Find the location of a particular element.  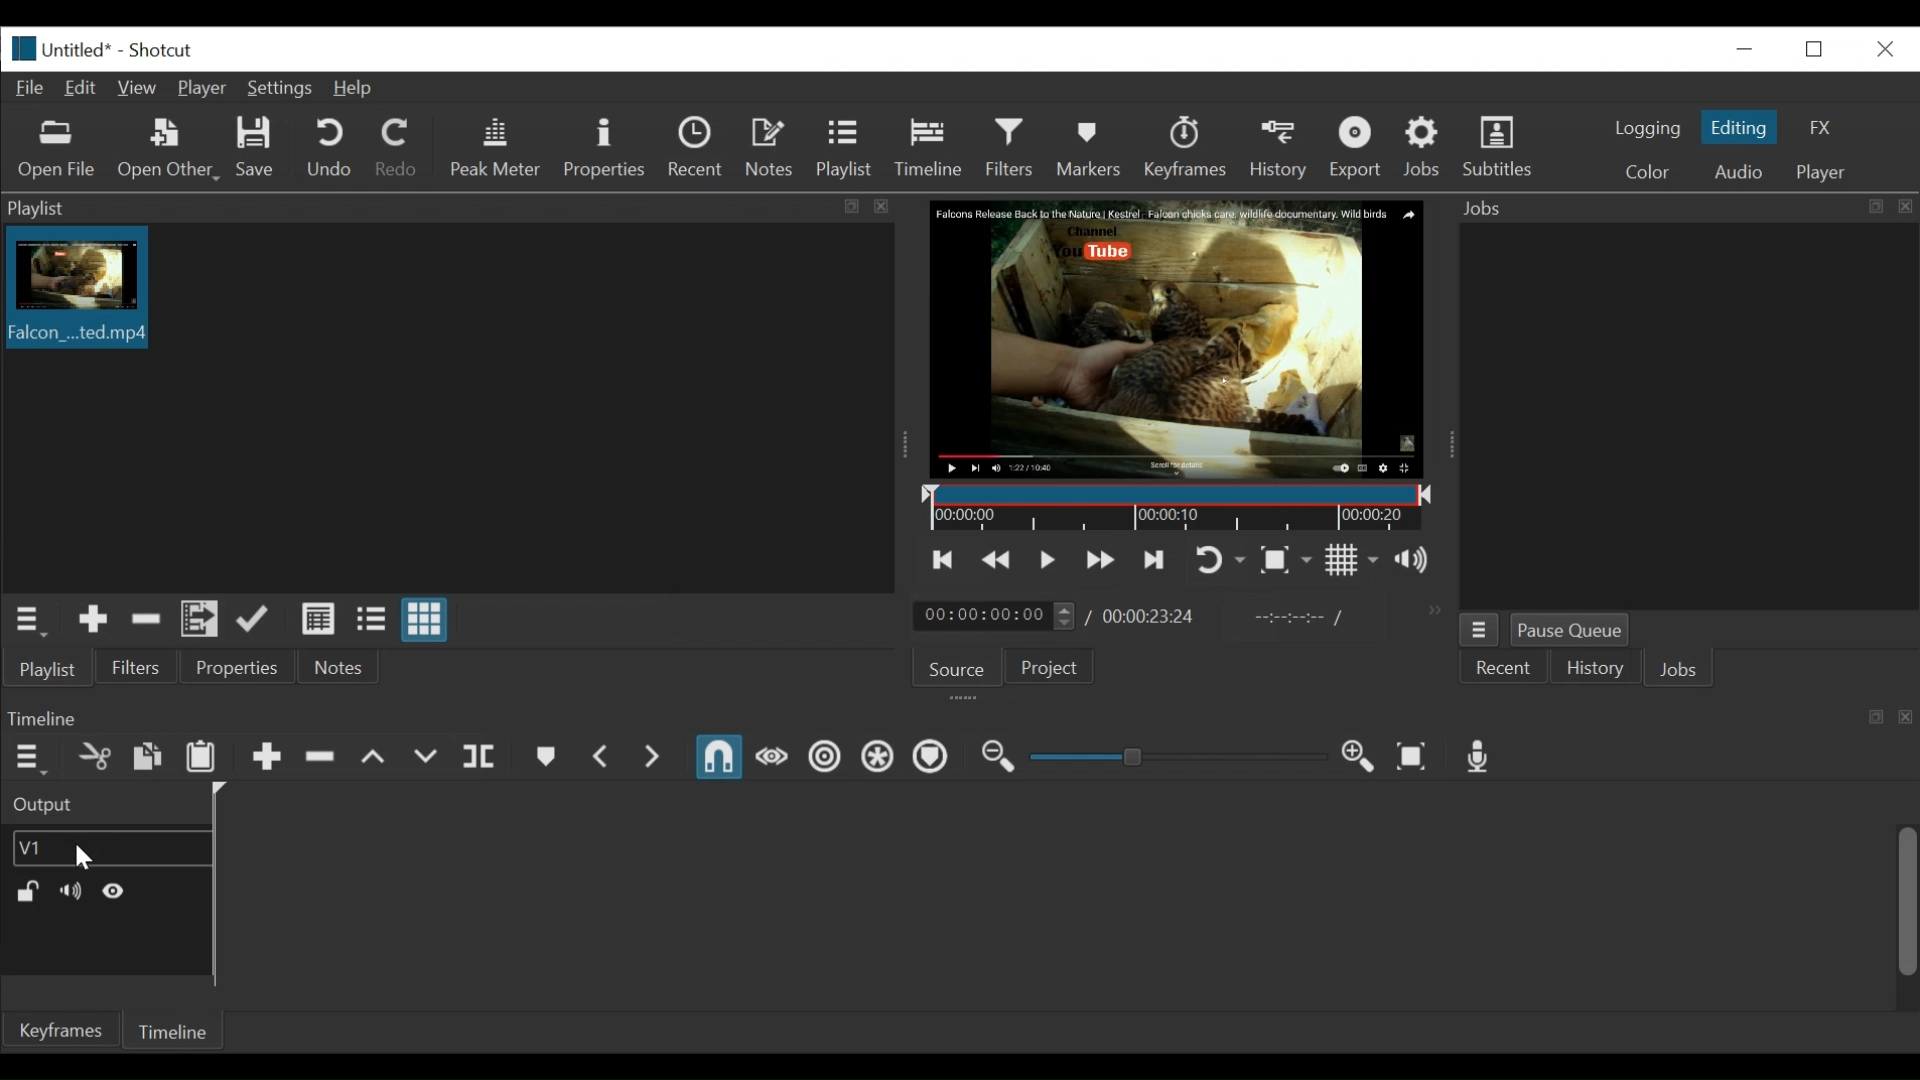

Project is located at coordinates (1045, 665).